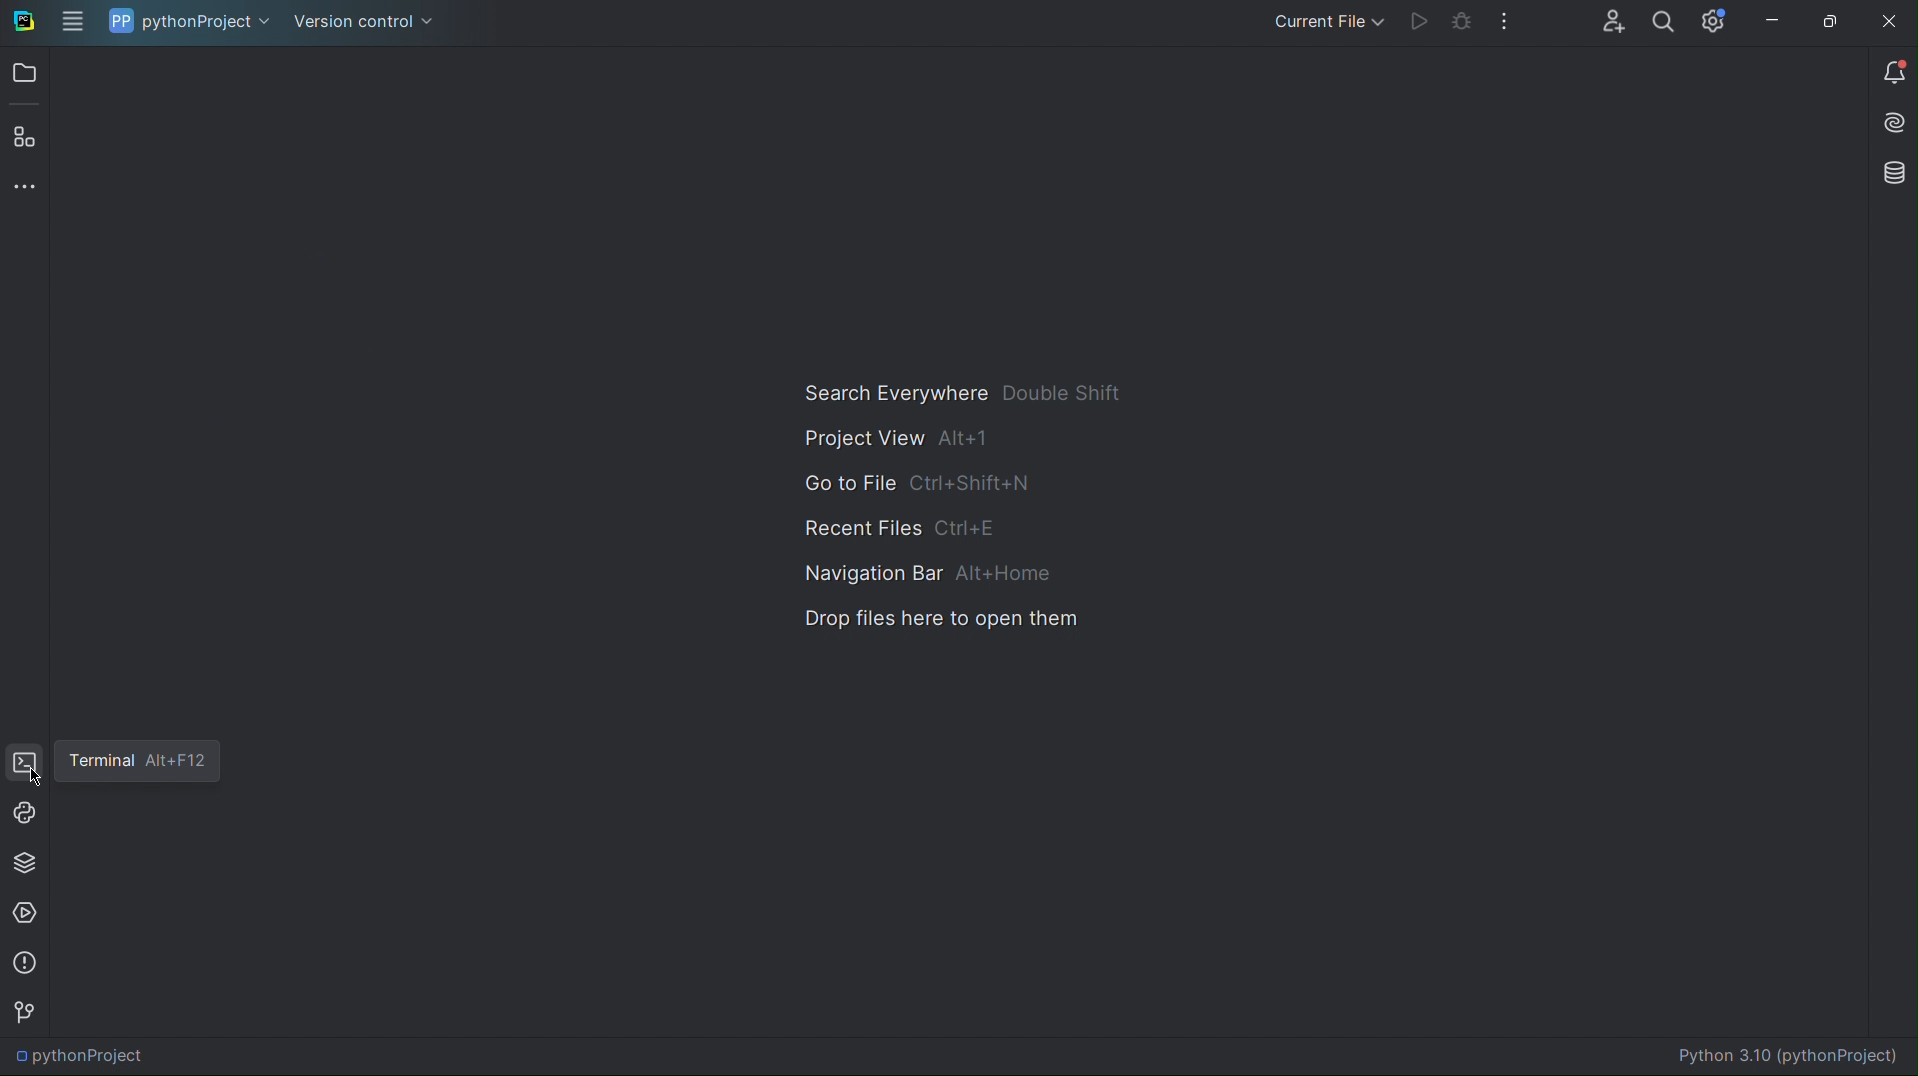 The height and width of the screenshot is (1076, 1918). I want to click on Python 3.10 (pythonProject), so click(1793, 1054).